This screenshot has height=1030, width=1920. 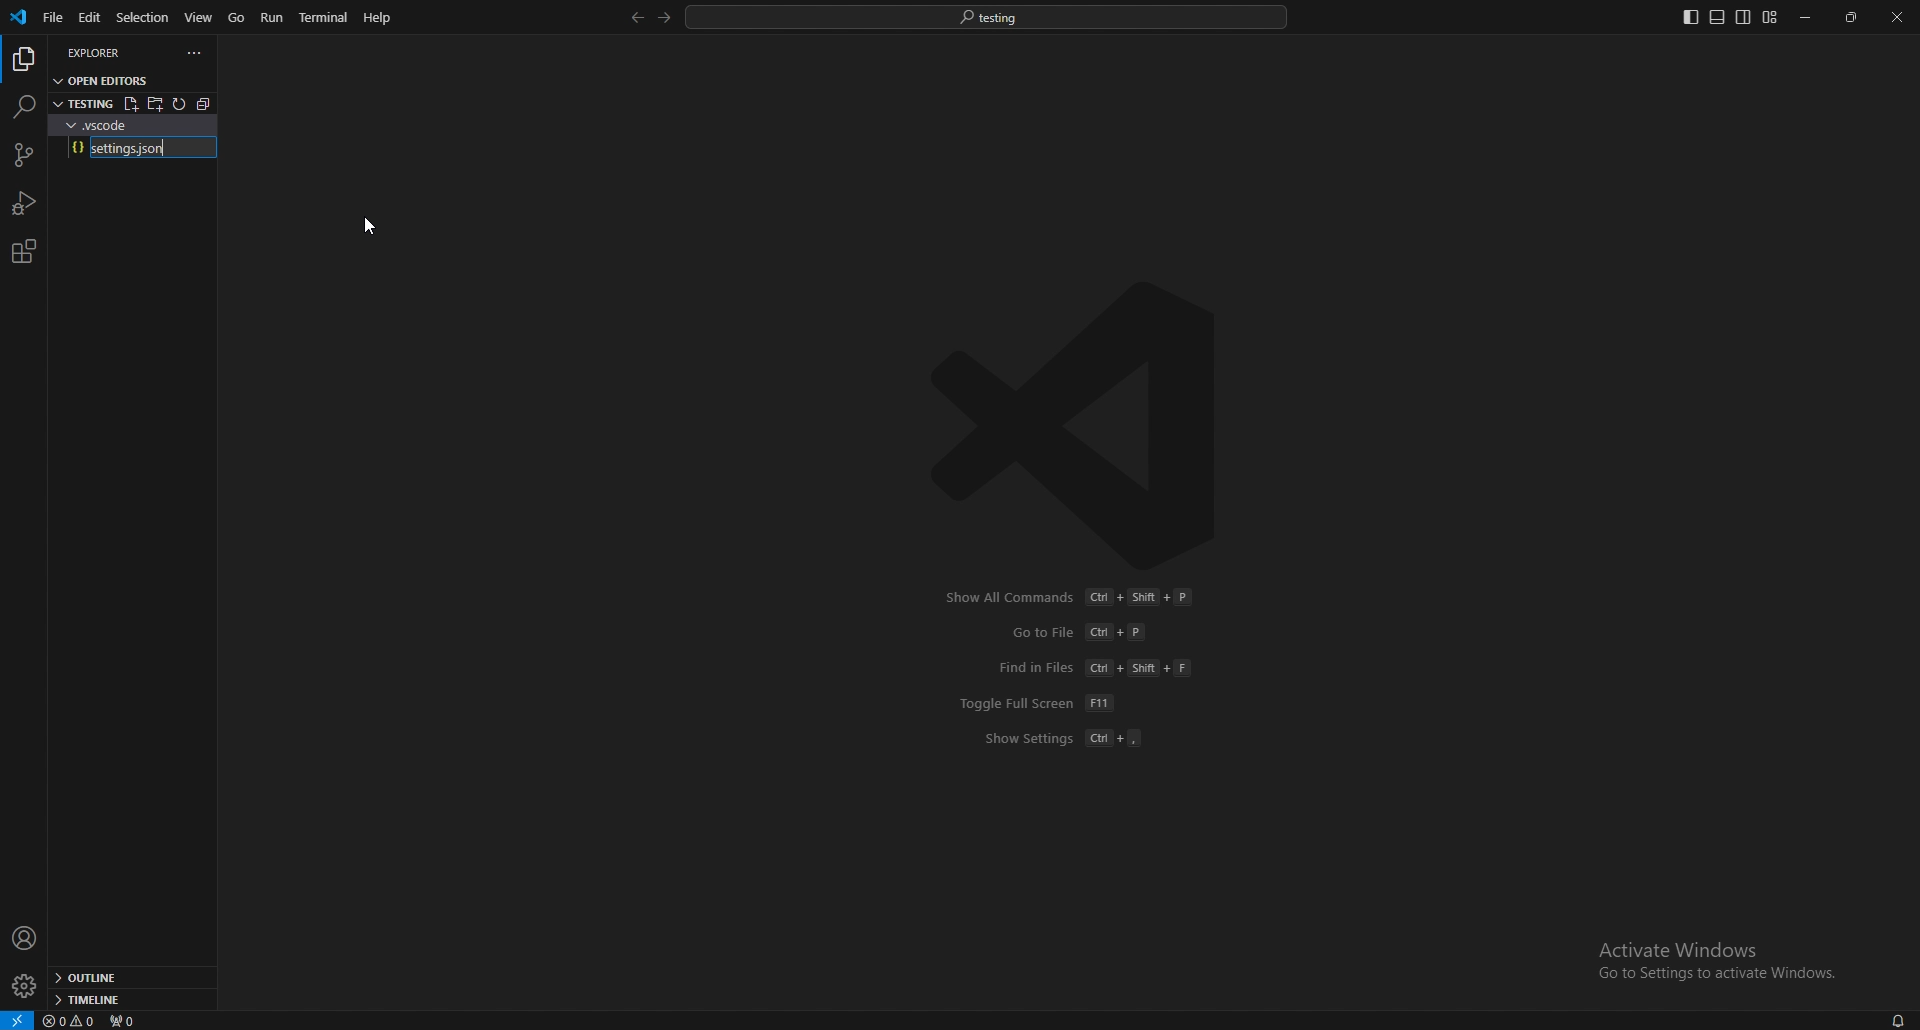 I want to click on notification, so click(x=1896, y=1020).